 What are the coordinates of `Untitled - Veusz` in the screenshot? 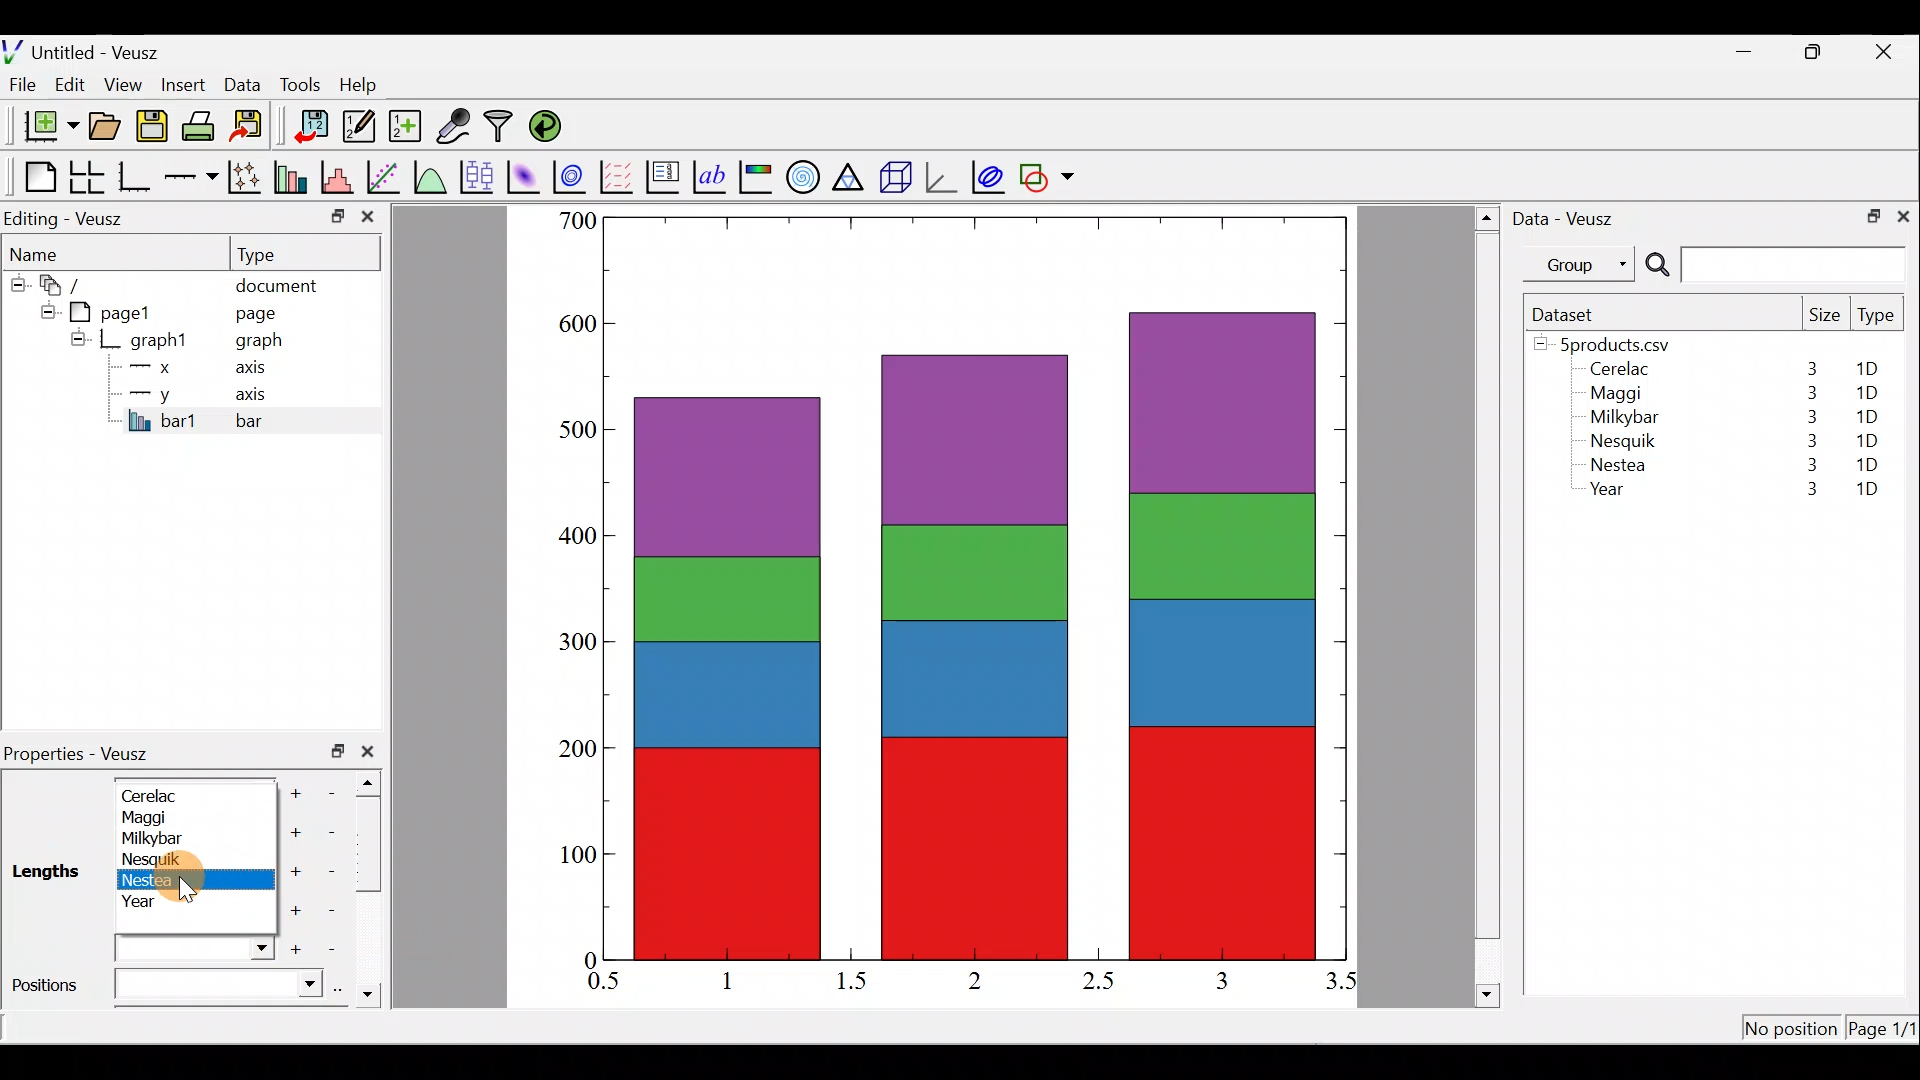 It's located at (89, 49).